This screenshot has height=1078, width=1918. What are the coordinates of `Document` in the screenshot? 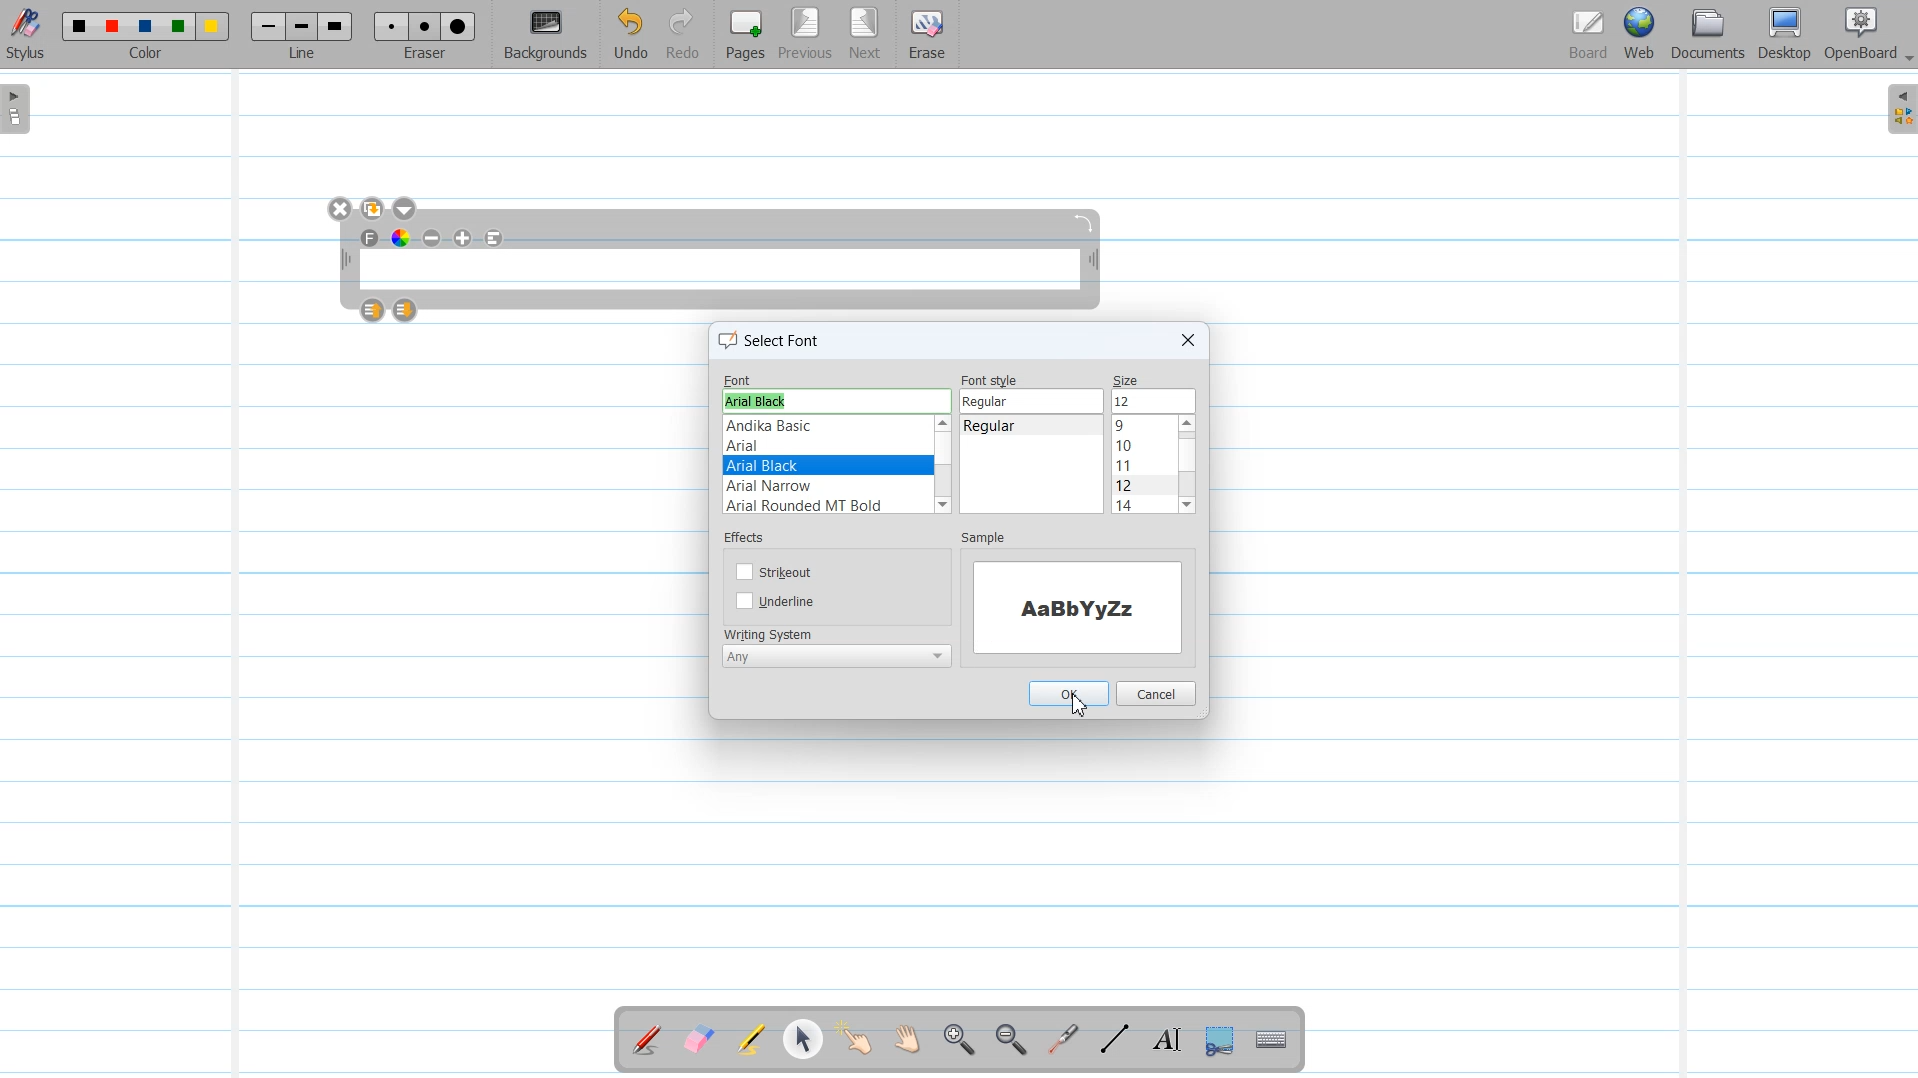 It's located at (1710, 34).